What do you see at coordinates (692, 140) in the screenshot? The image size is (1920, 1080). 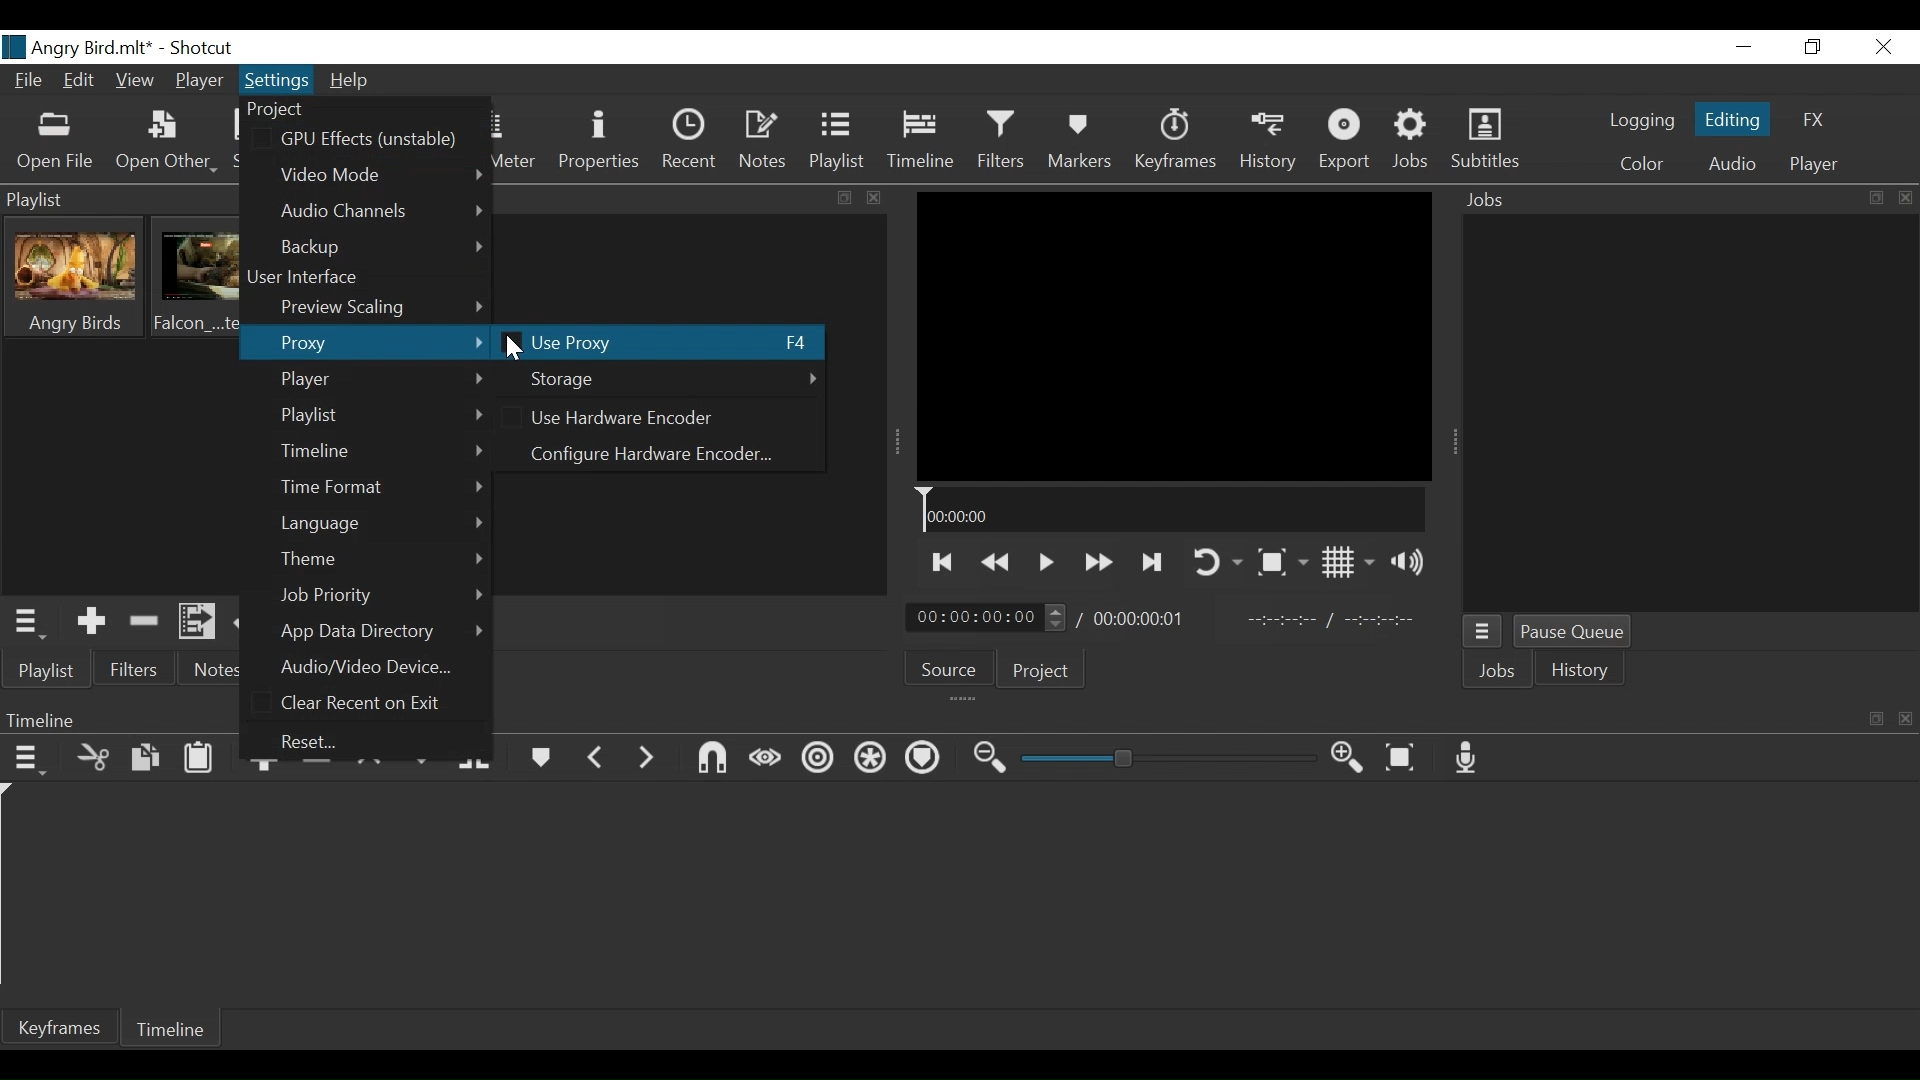 I see `Recent` at bounding box center [692, 140].